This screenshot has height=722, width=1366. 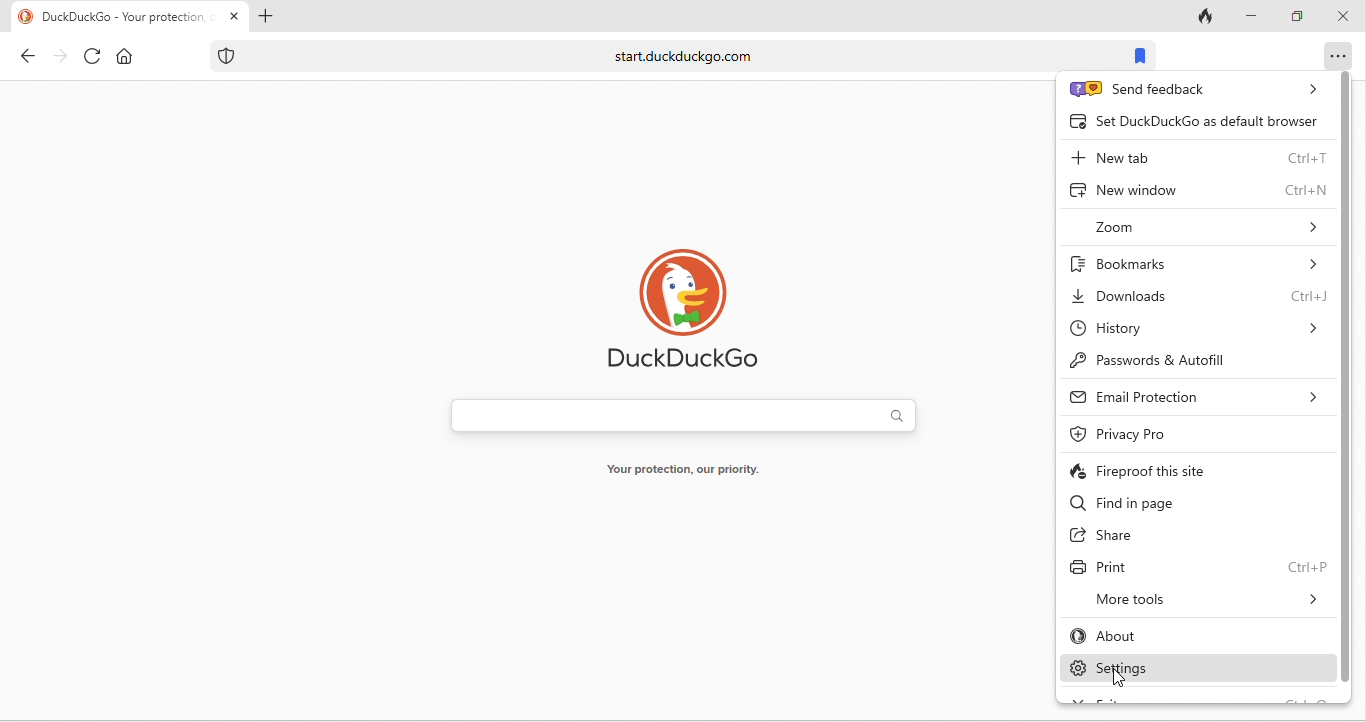 What do you see at coordinates (123, 17) in the screenshot?
I see `DuckDuckGo - Your protection our priority` at bounding box center [123, 17].